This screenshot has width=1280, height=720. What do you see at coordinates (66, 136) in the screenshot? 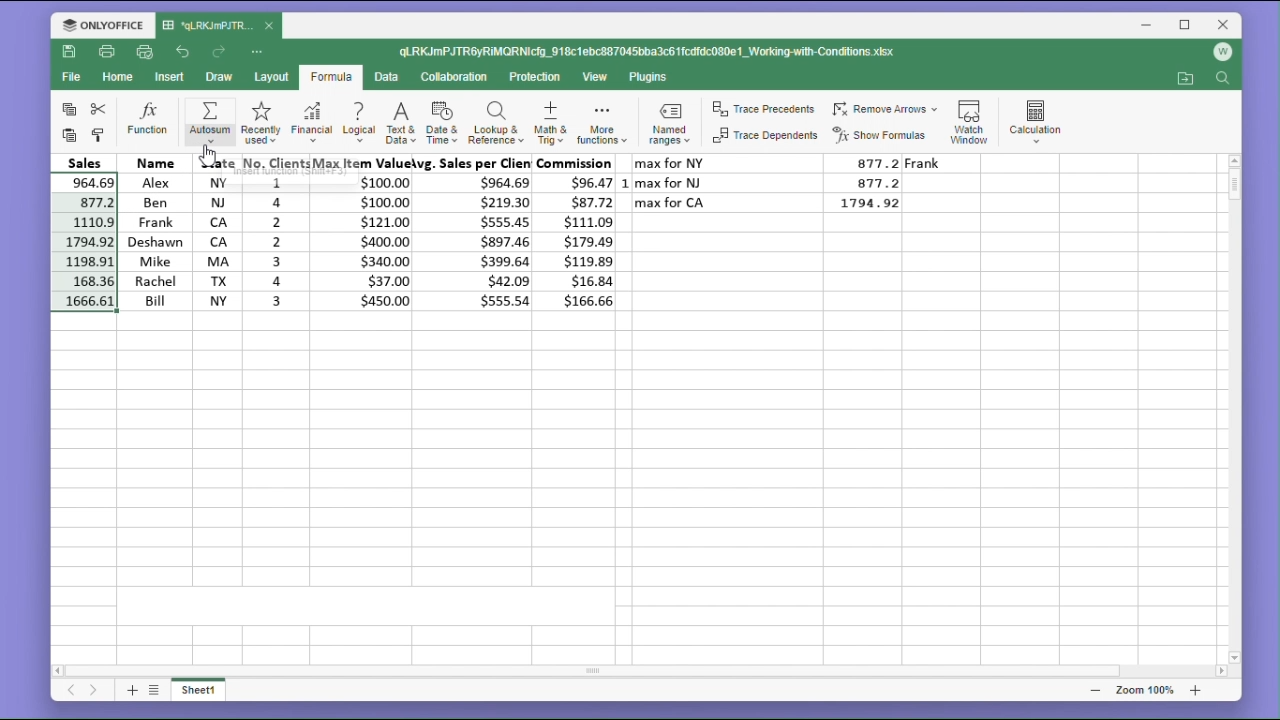
I see `paste` at bounding box center [66, 136].